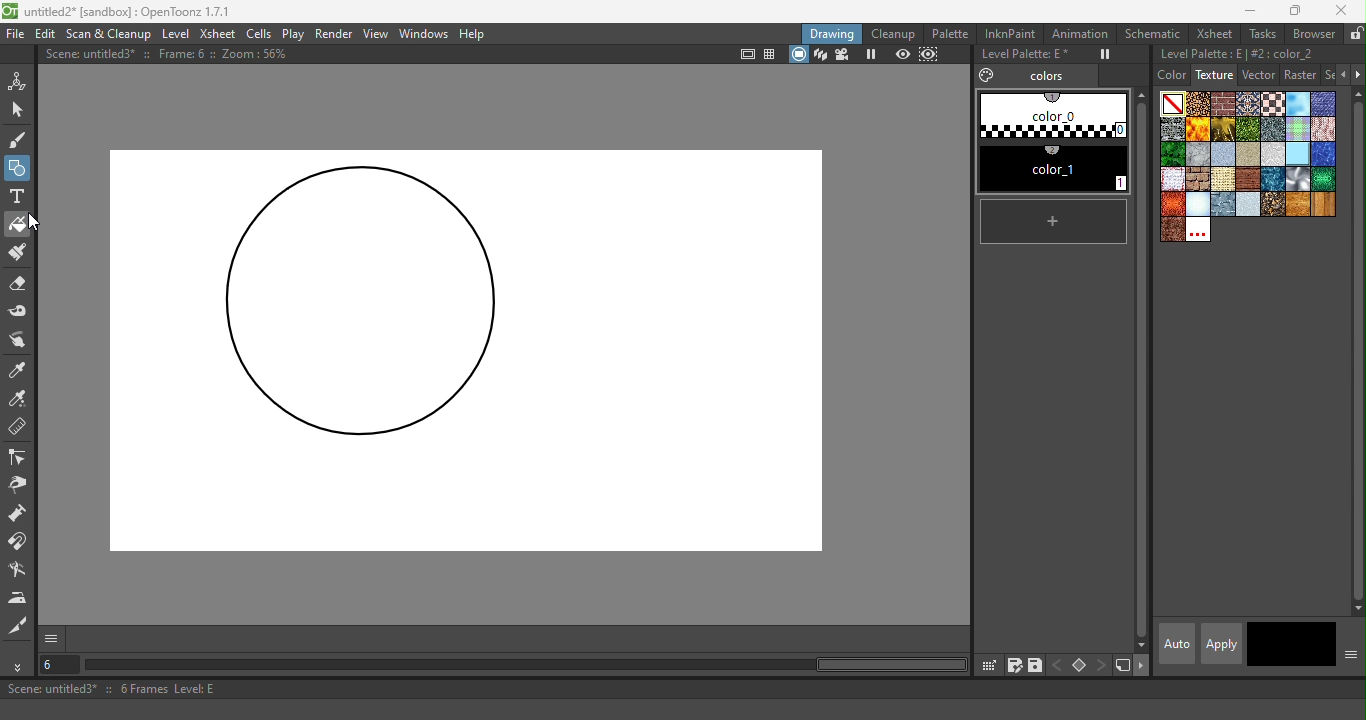 Image resolution: width=1366 pixels, height=720 pixels. Describe the element at coordinates (53, 639) in the screenshot. I see `GUI show/hide` at that location.